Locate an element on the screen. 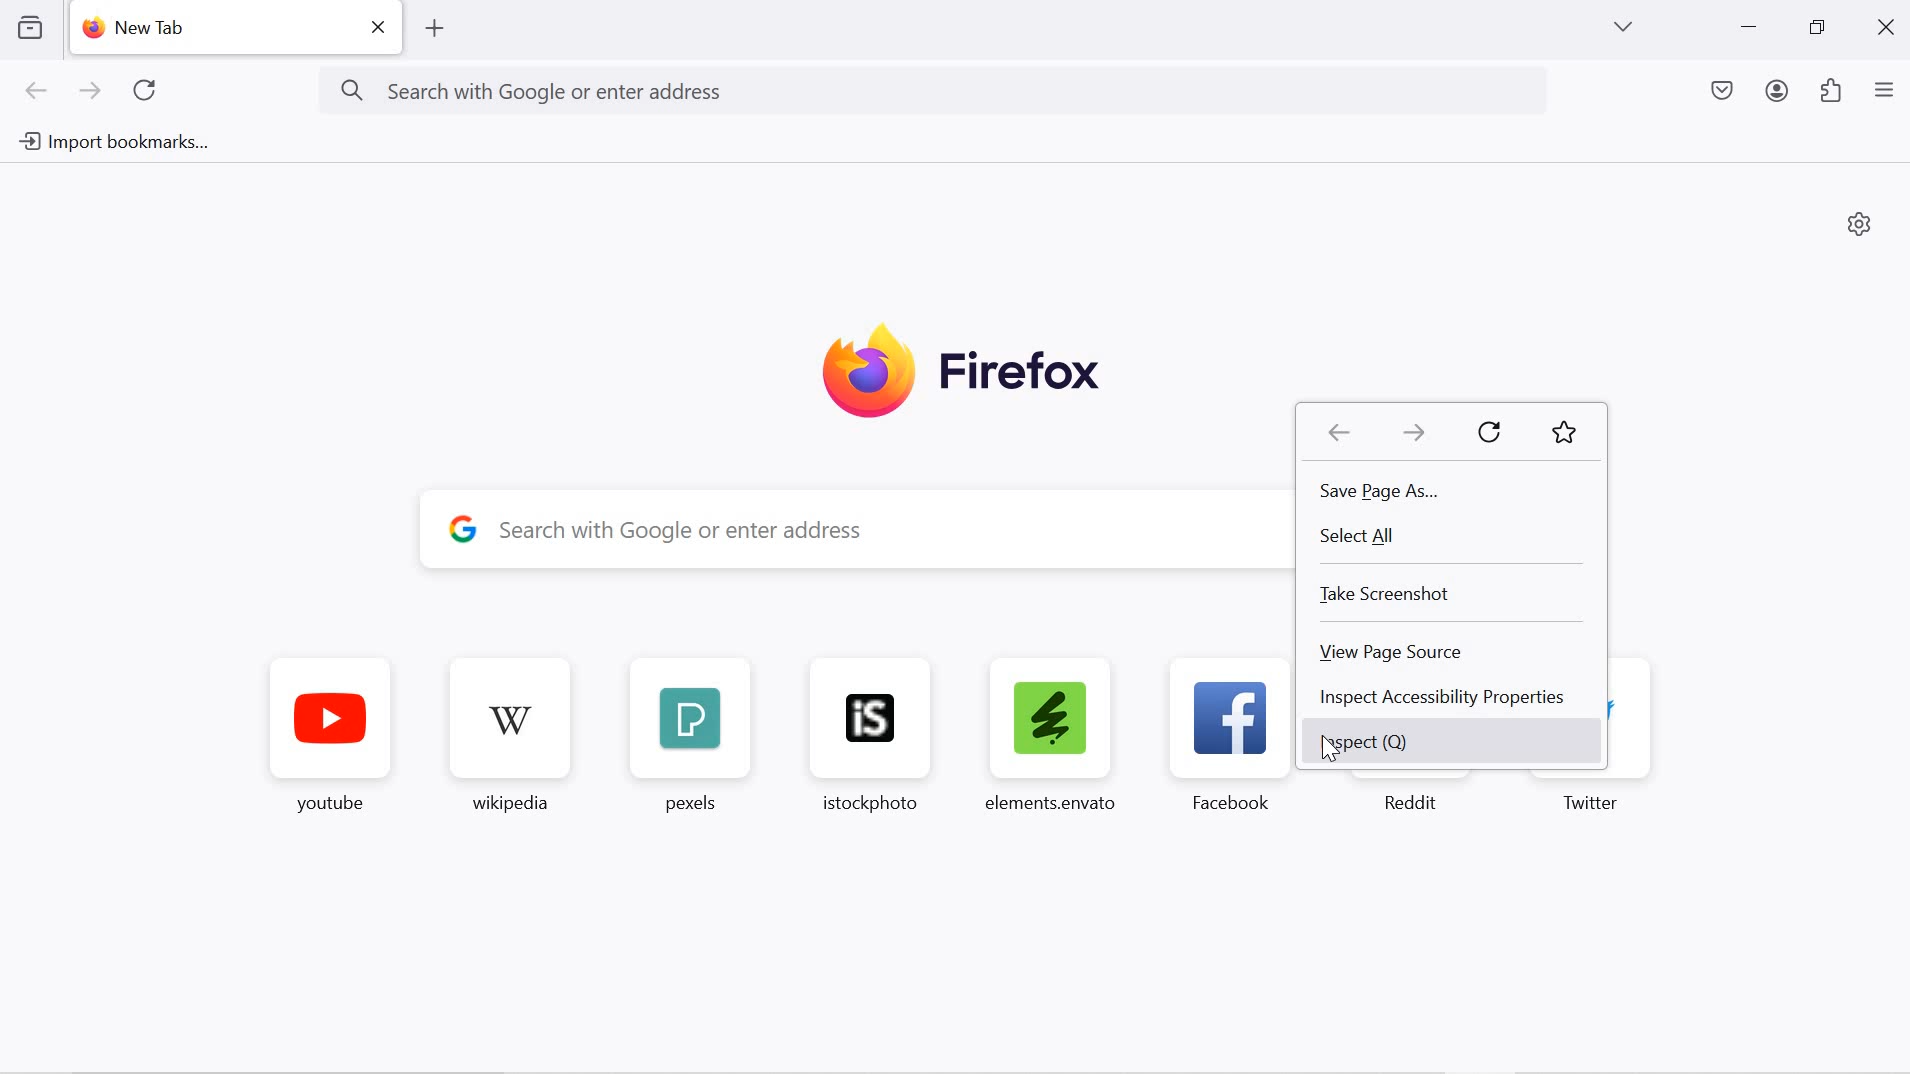 Image resolution: width=1910 pixels, height=1074 pixels. next page is located at coordinates (91, 93).